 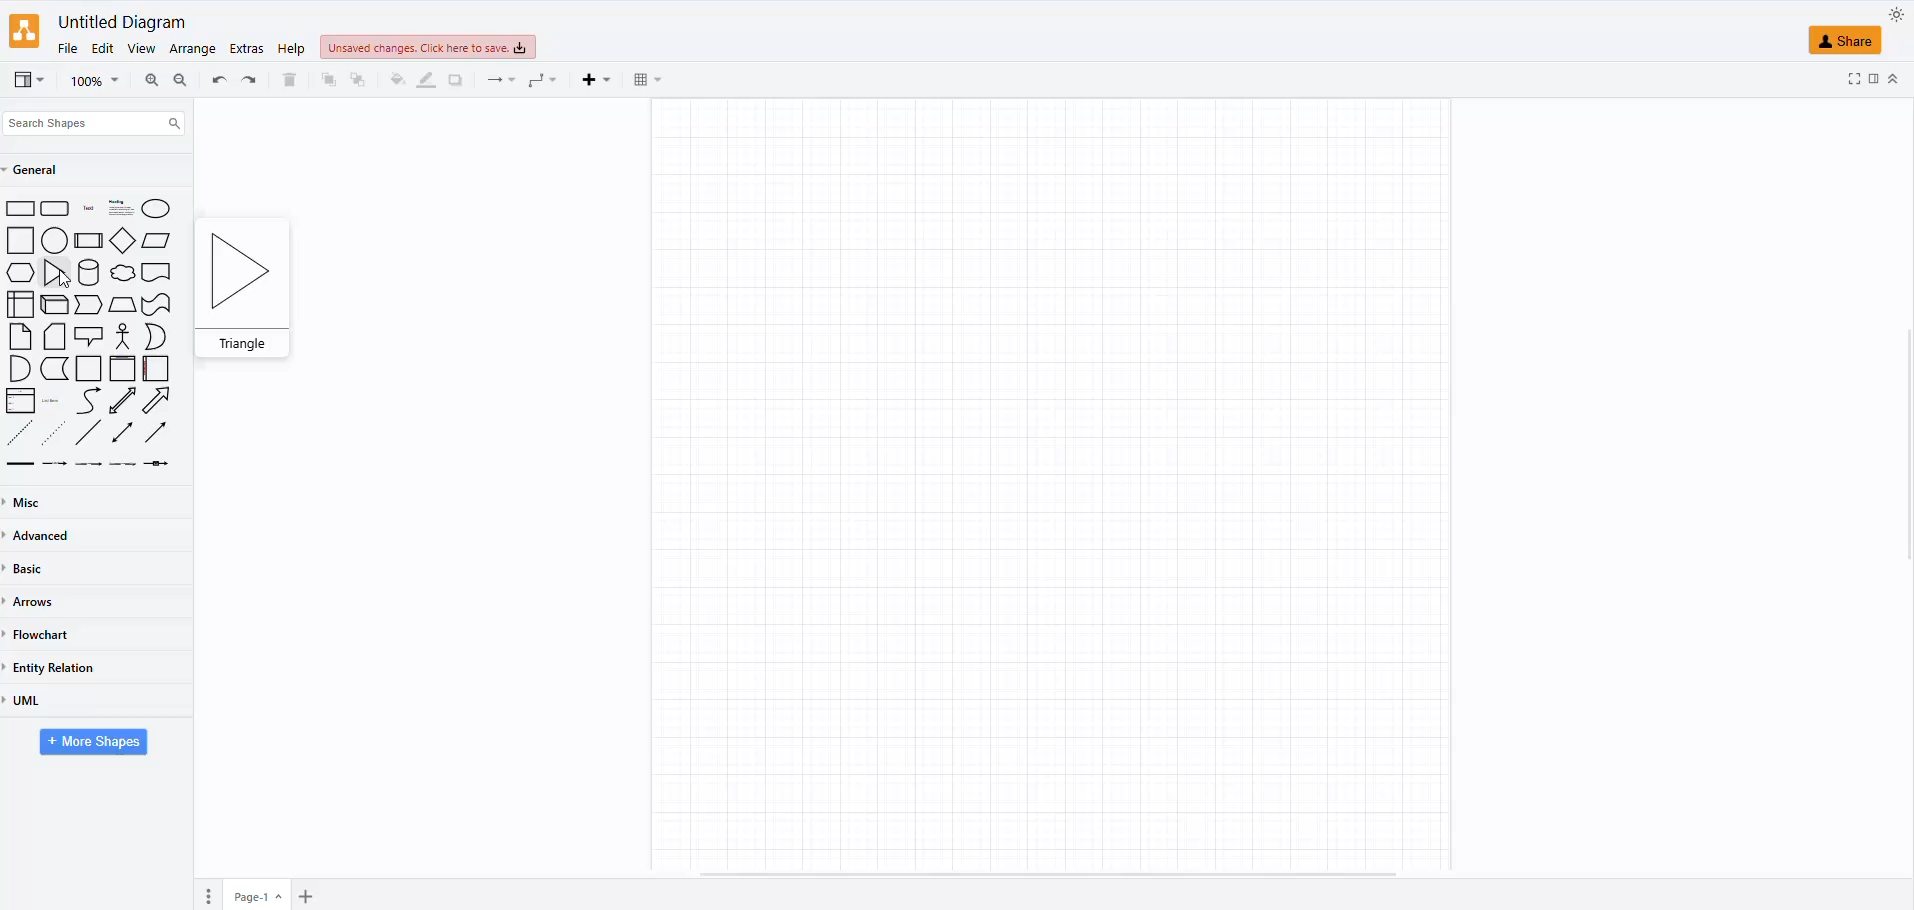 What do you see at coordinates (19, 432) in the screenshot?
I see `Close Dotted Arrow` at bounding box center [19, 432].